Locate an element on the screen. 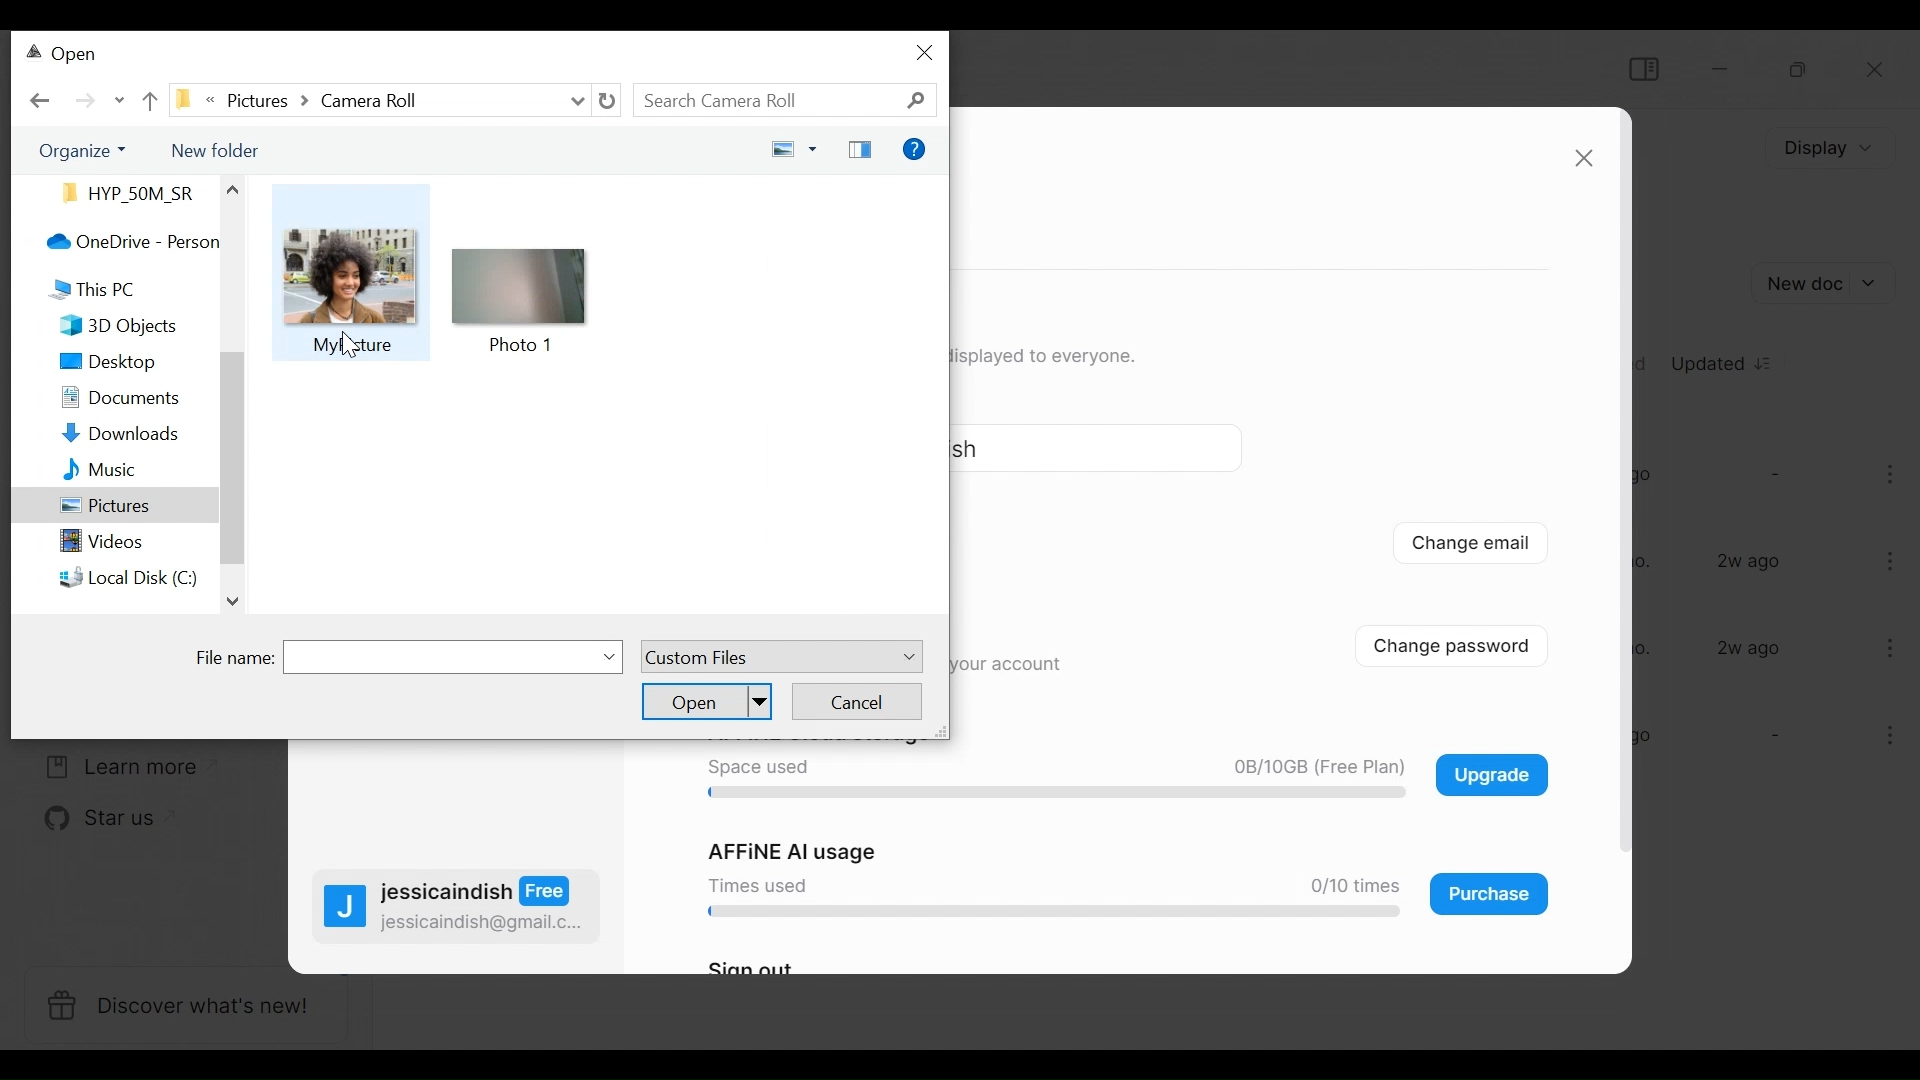 Image resolution: width=1920 pixels, height=1080 pixels. My picture is located at coordinates (353, 346).